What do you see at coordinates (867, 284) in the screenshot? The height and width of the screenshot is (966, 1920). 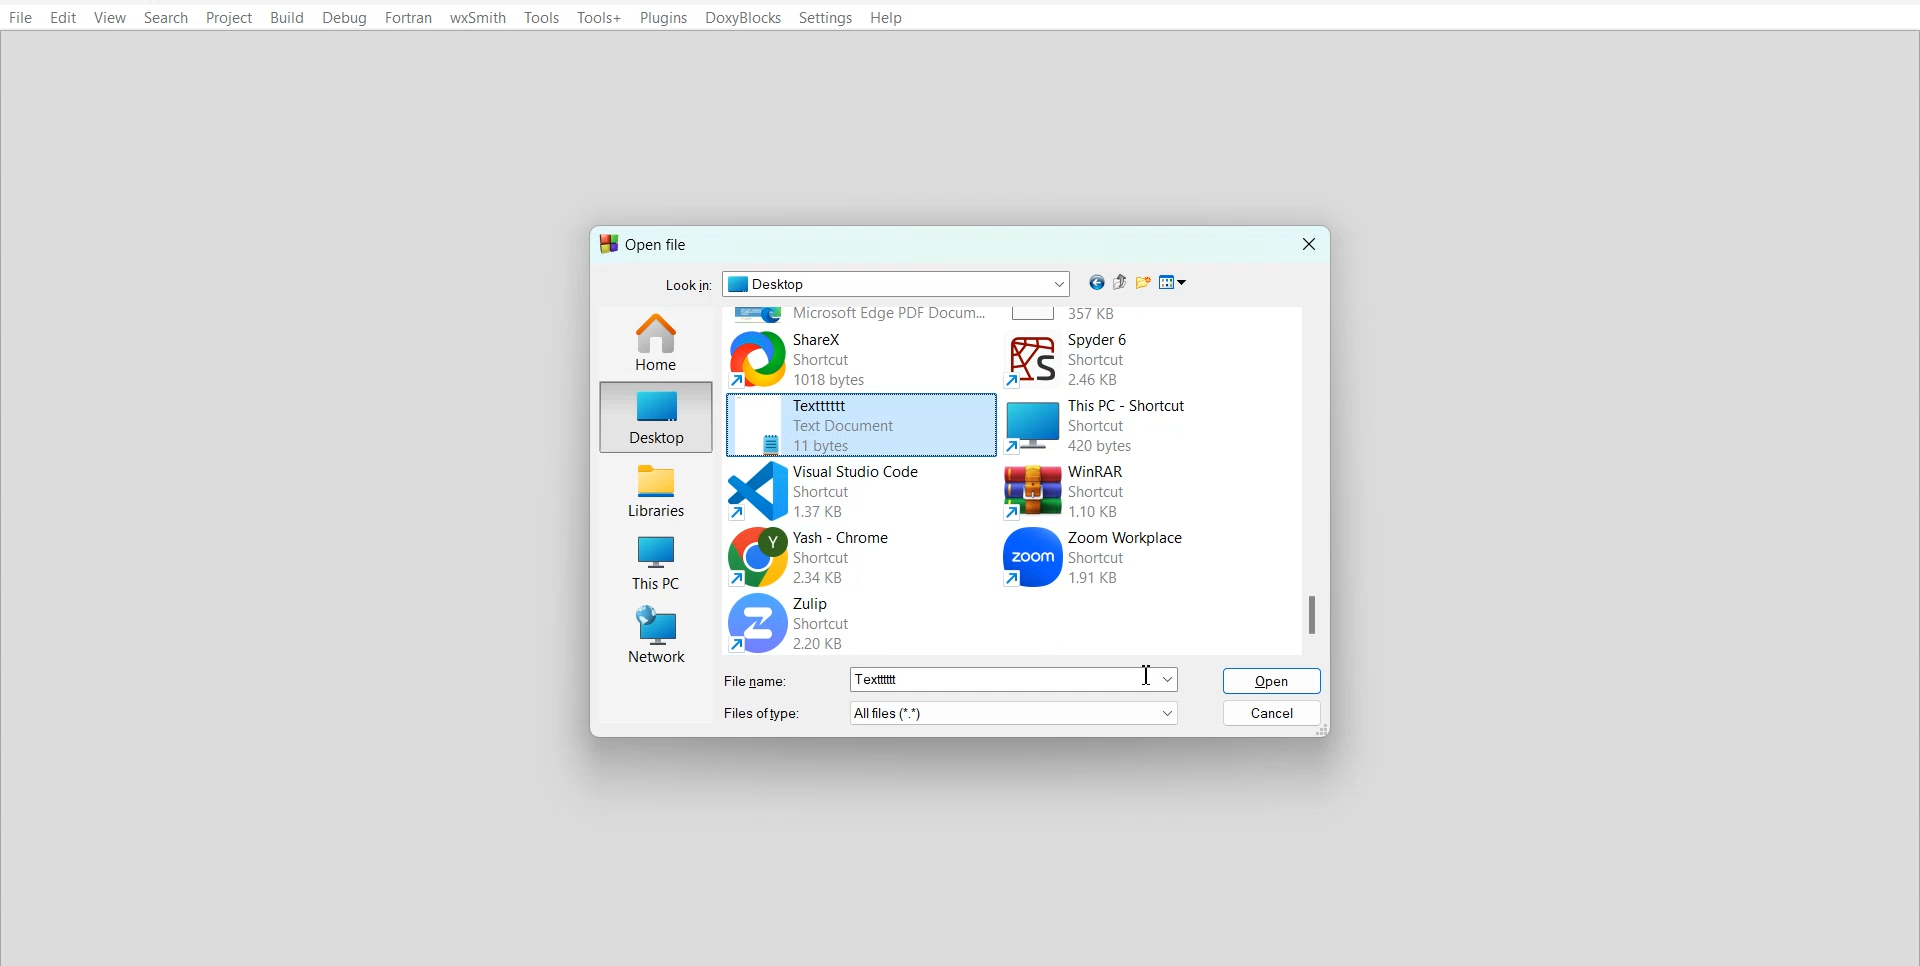 I see `Look in` at bounding box center [867, 284].